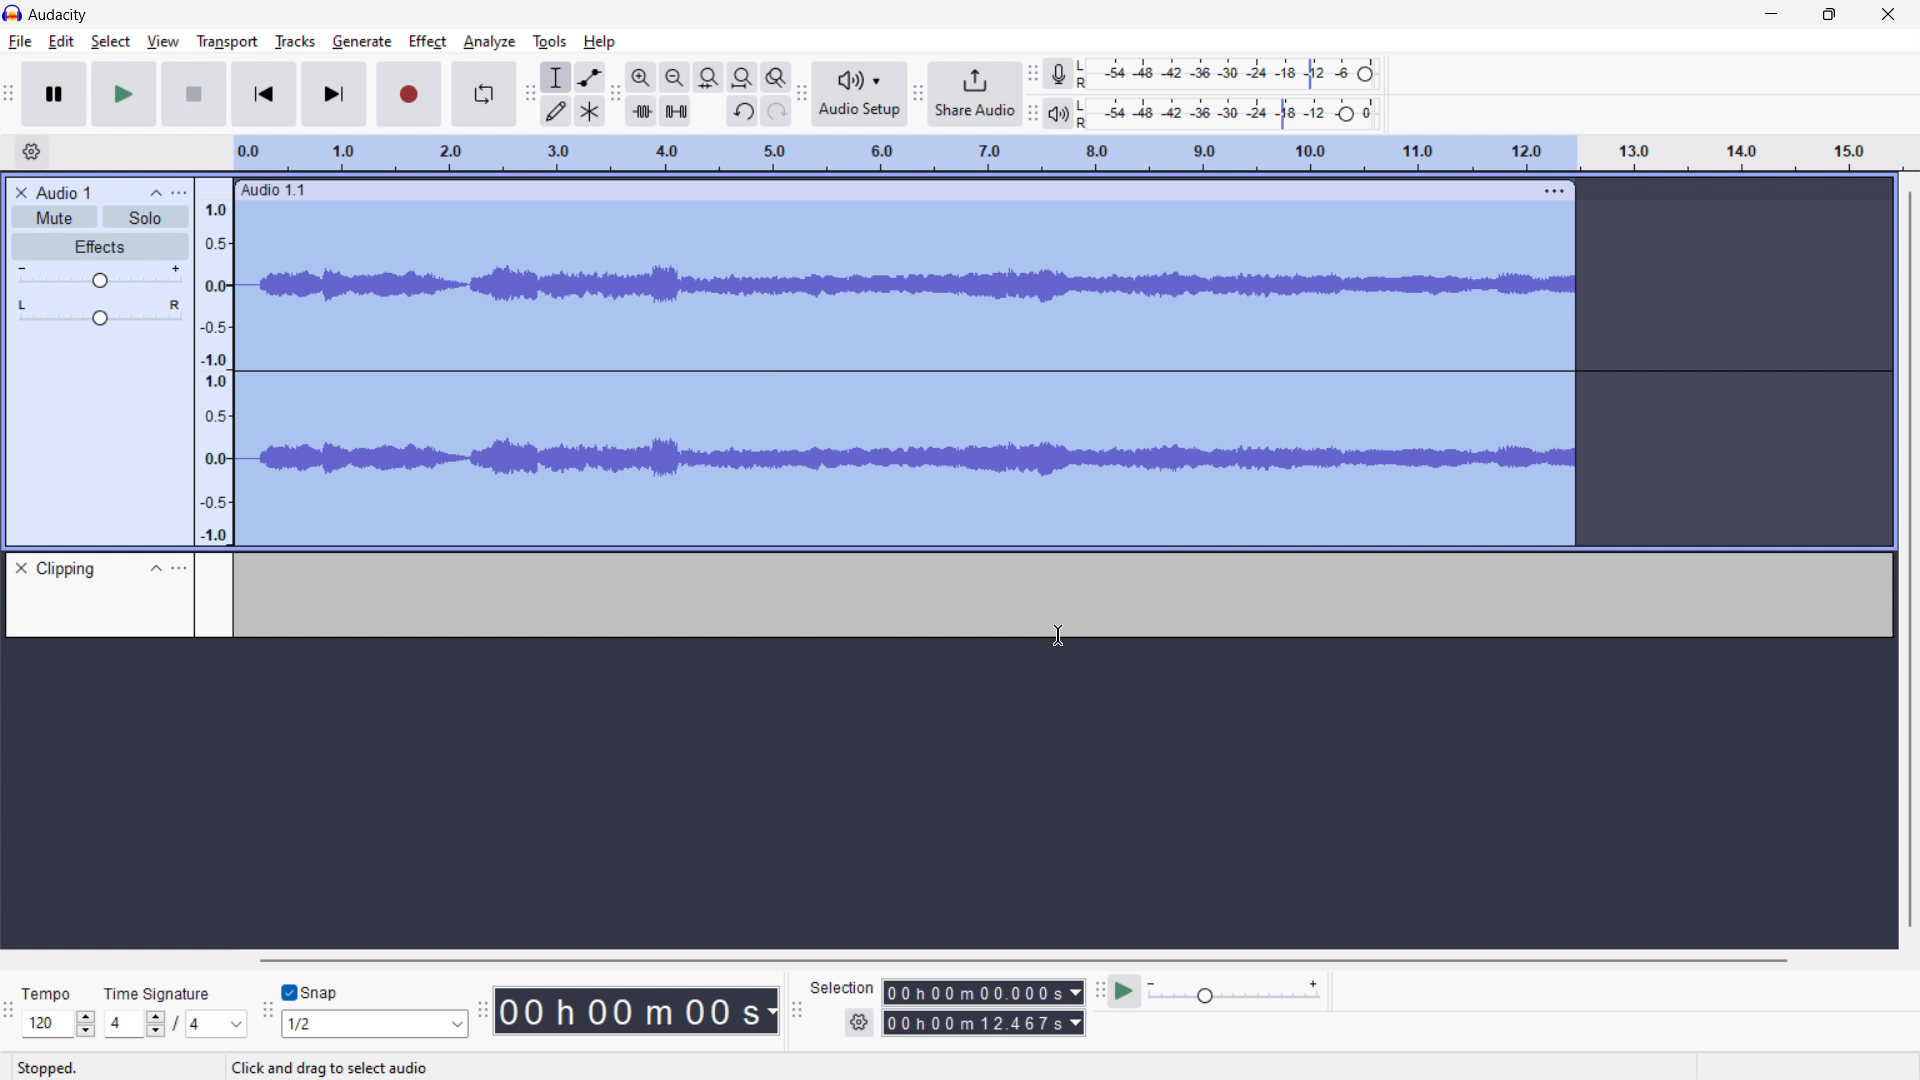  I want to click on clipping, so click(1064, 585).